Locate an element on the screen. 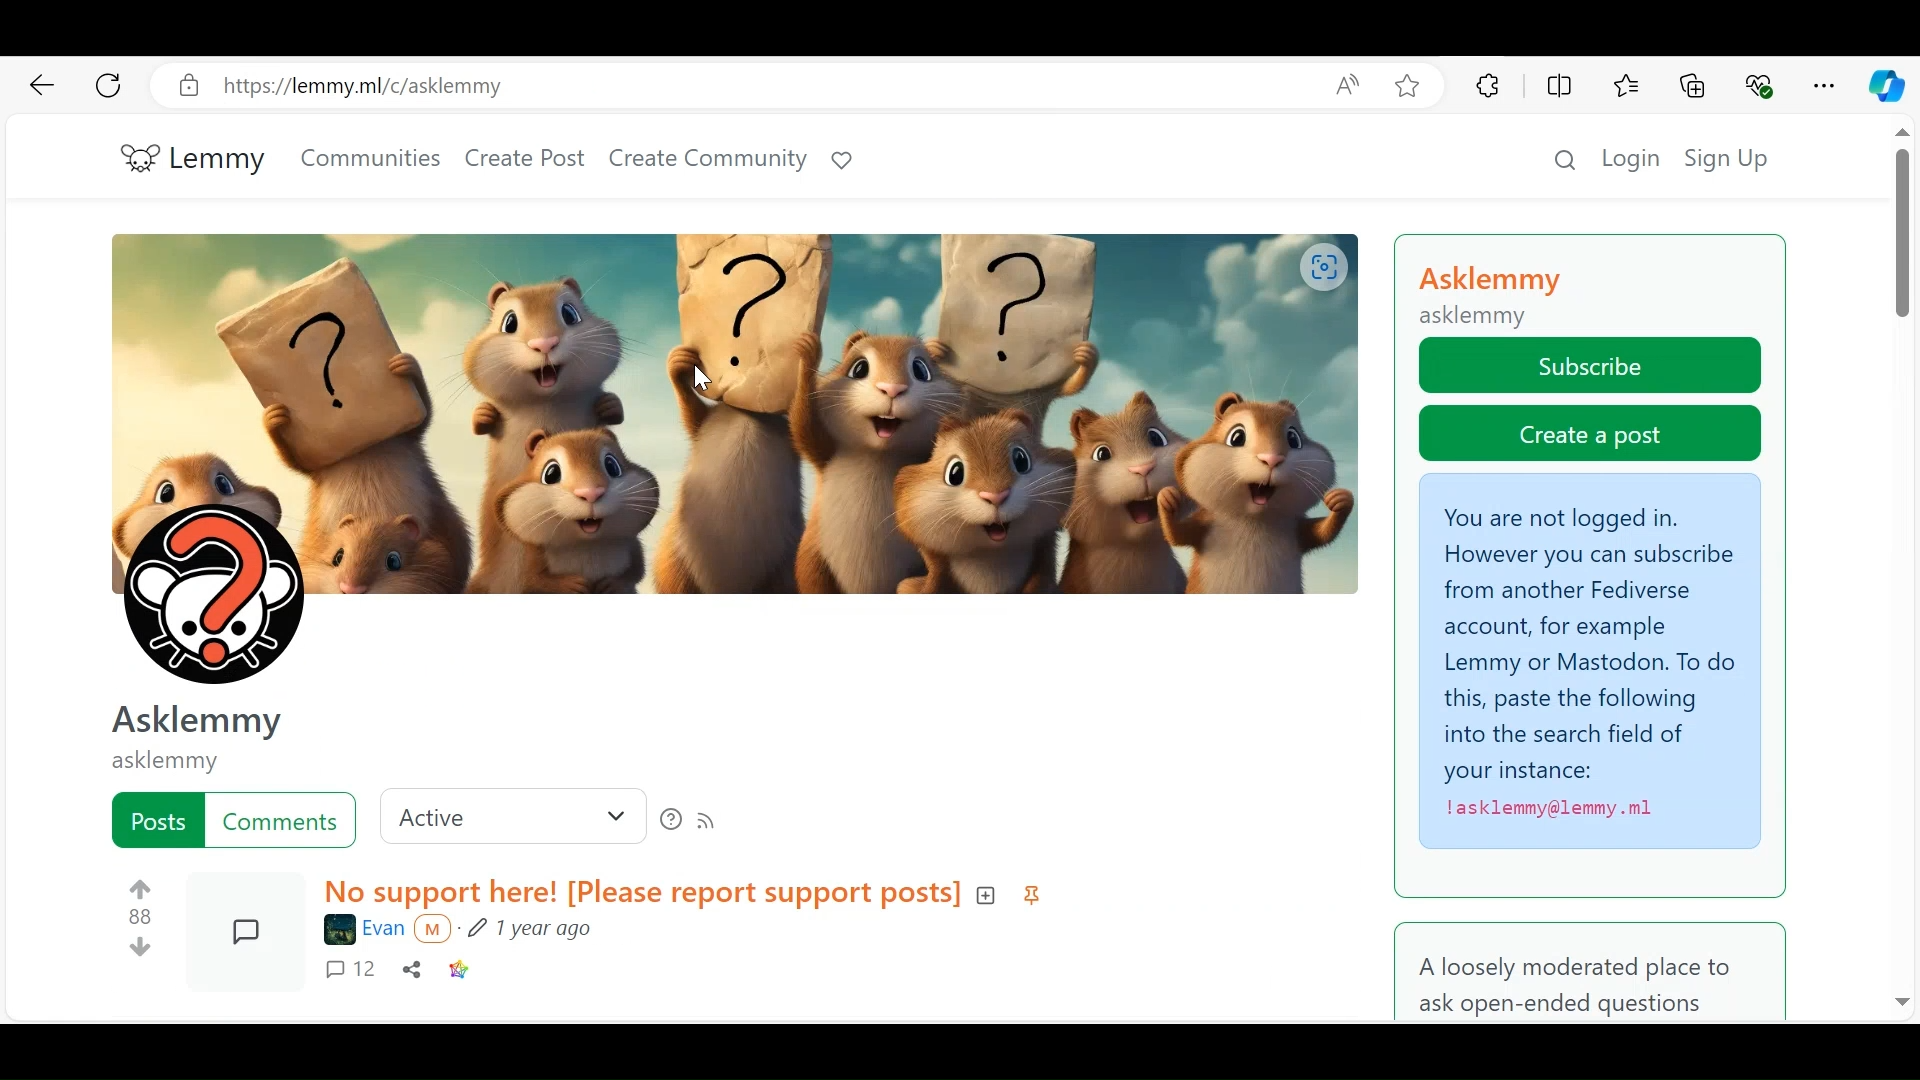  Sign up is located at coordinates (1727, 157).